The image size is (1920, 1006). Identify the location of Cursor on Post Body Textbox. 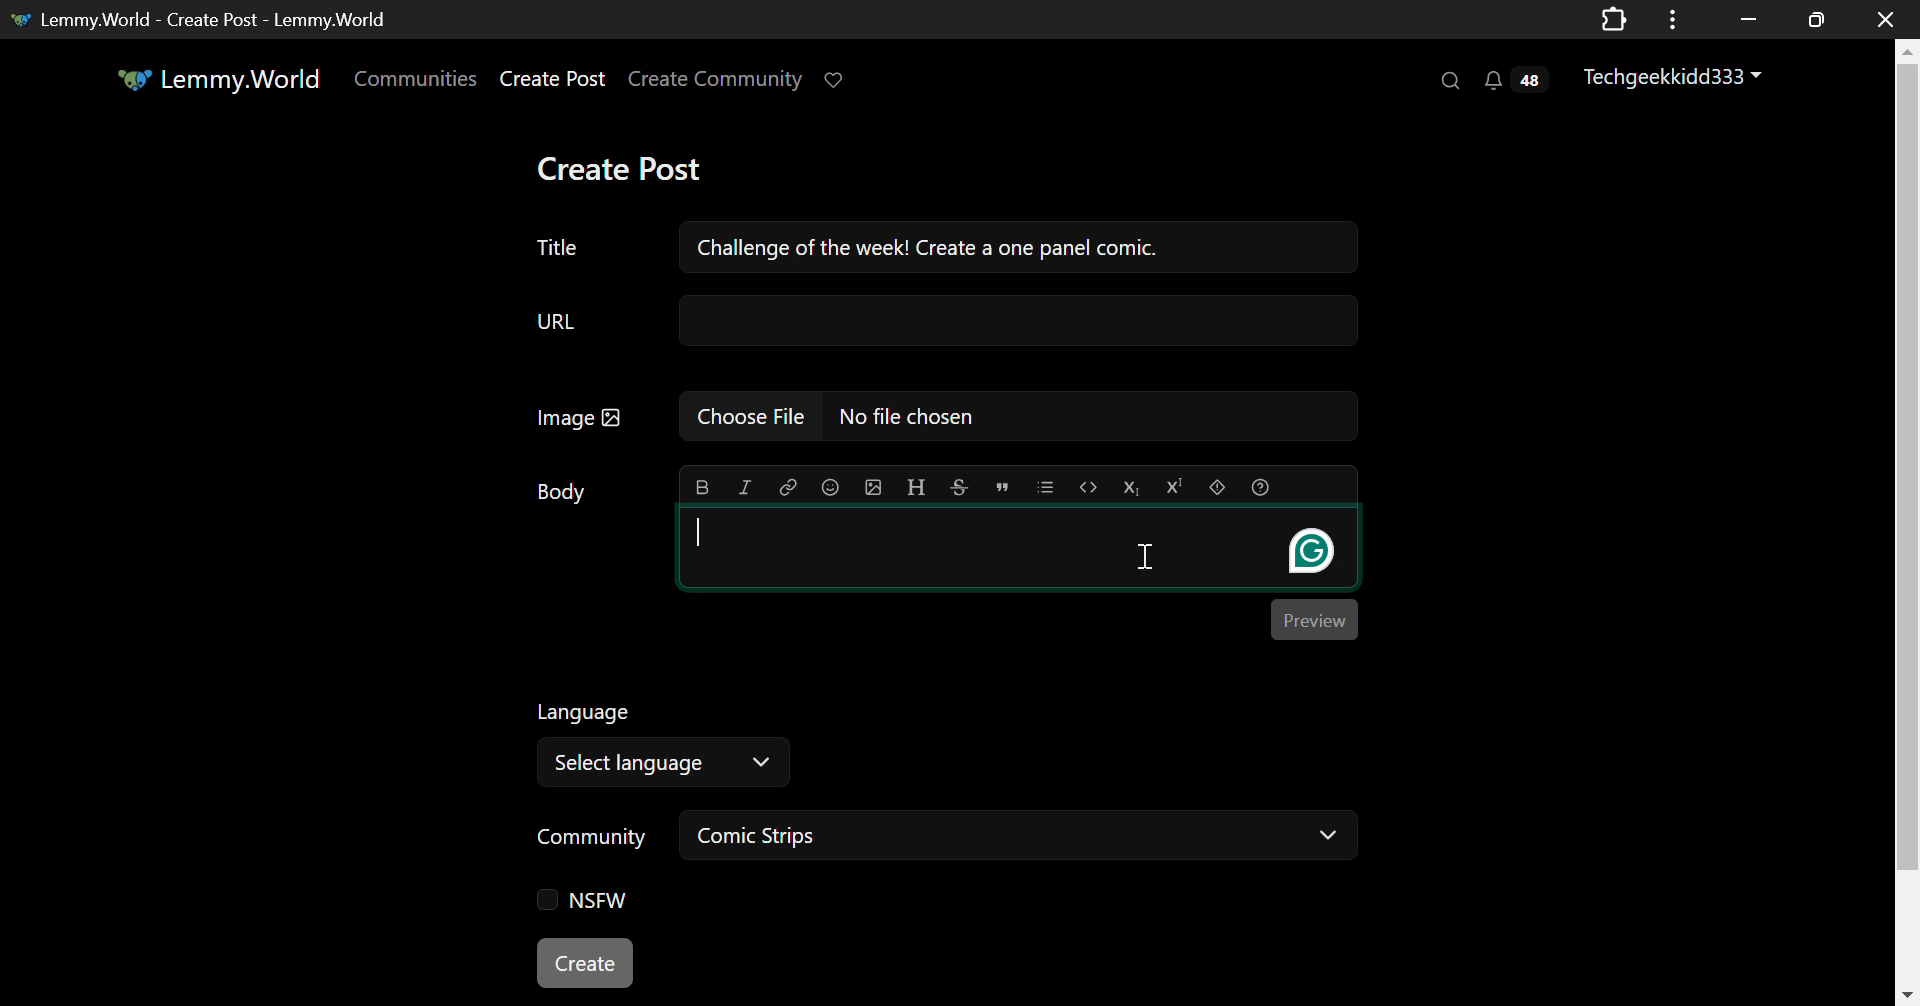
(1146, 554).